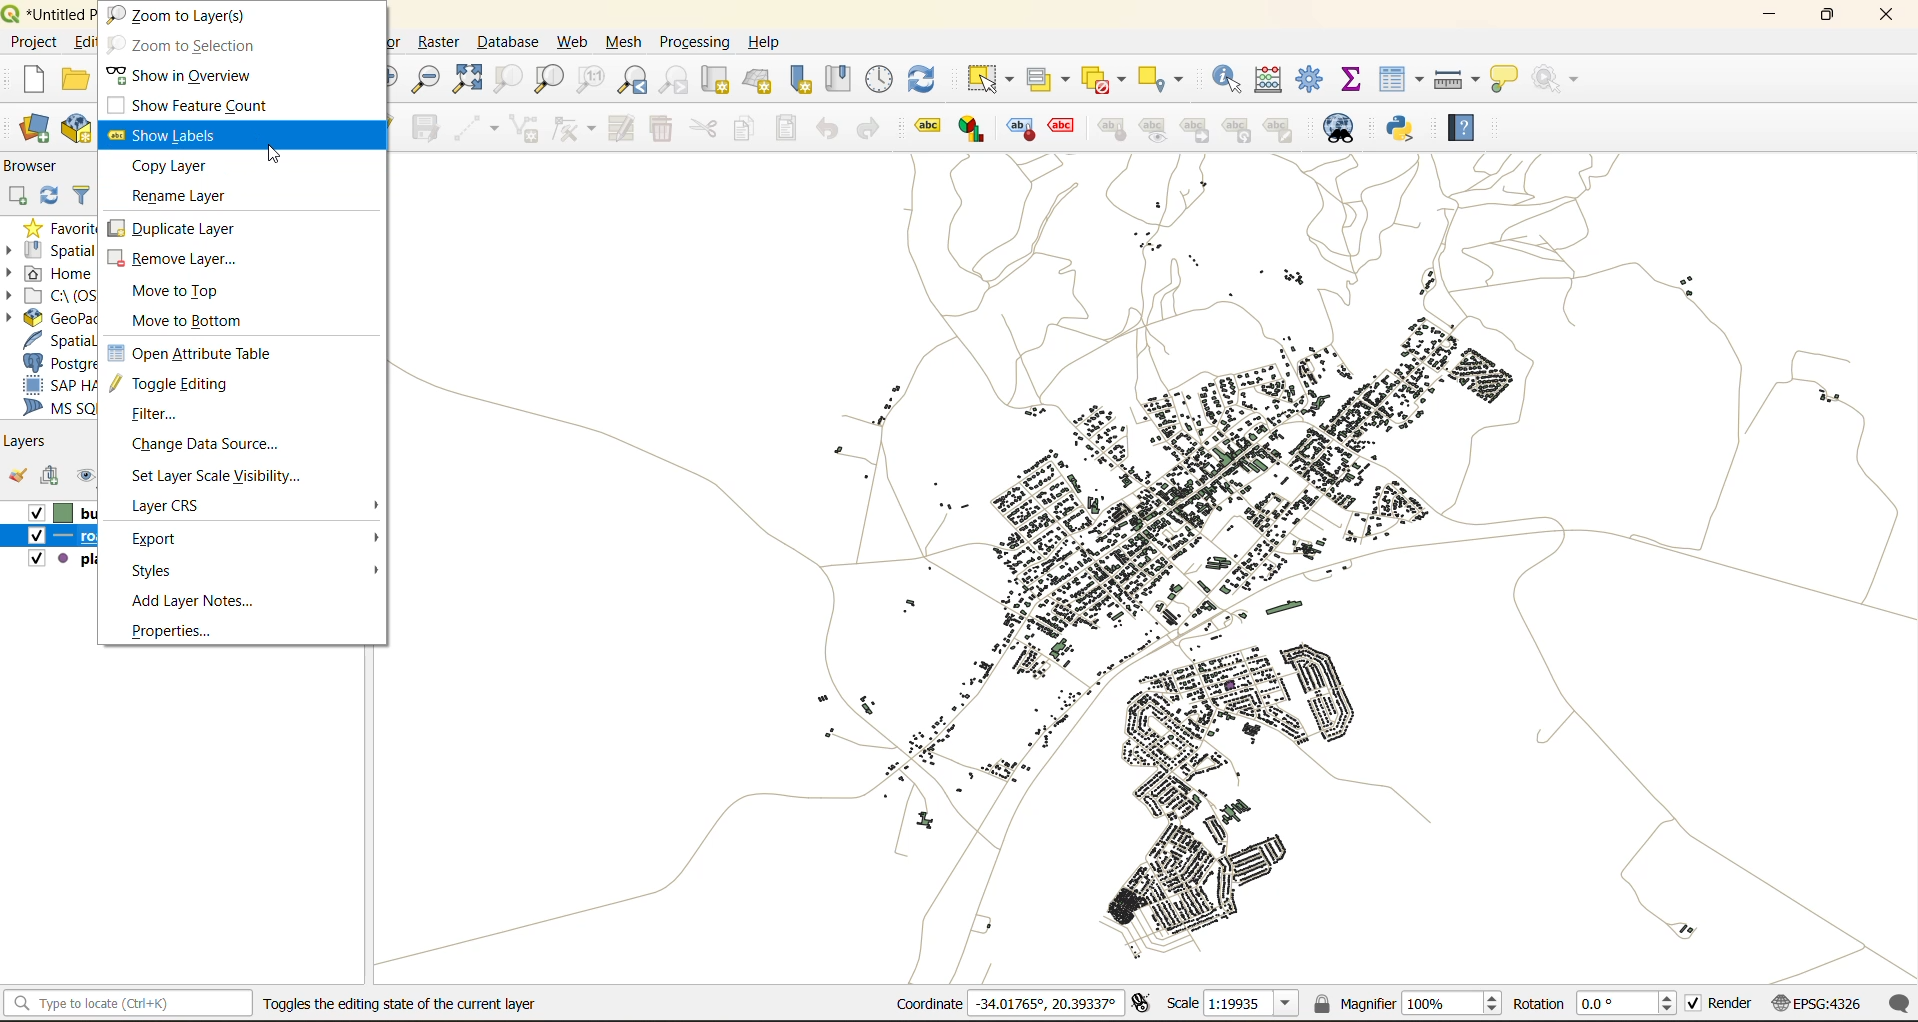 The image size is (1918, 1022). Describe the element at coordinates (178, 386) in the screenshot. I see `toggle editing` at that location.